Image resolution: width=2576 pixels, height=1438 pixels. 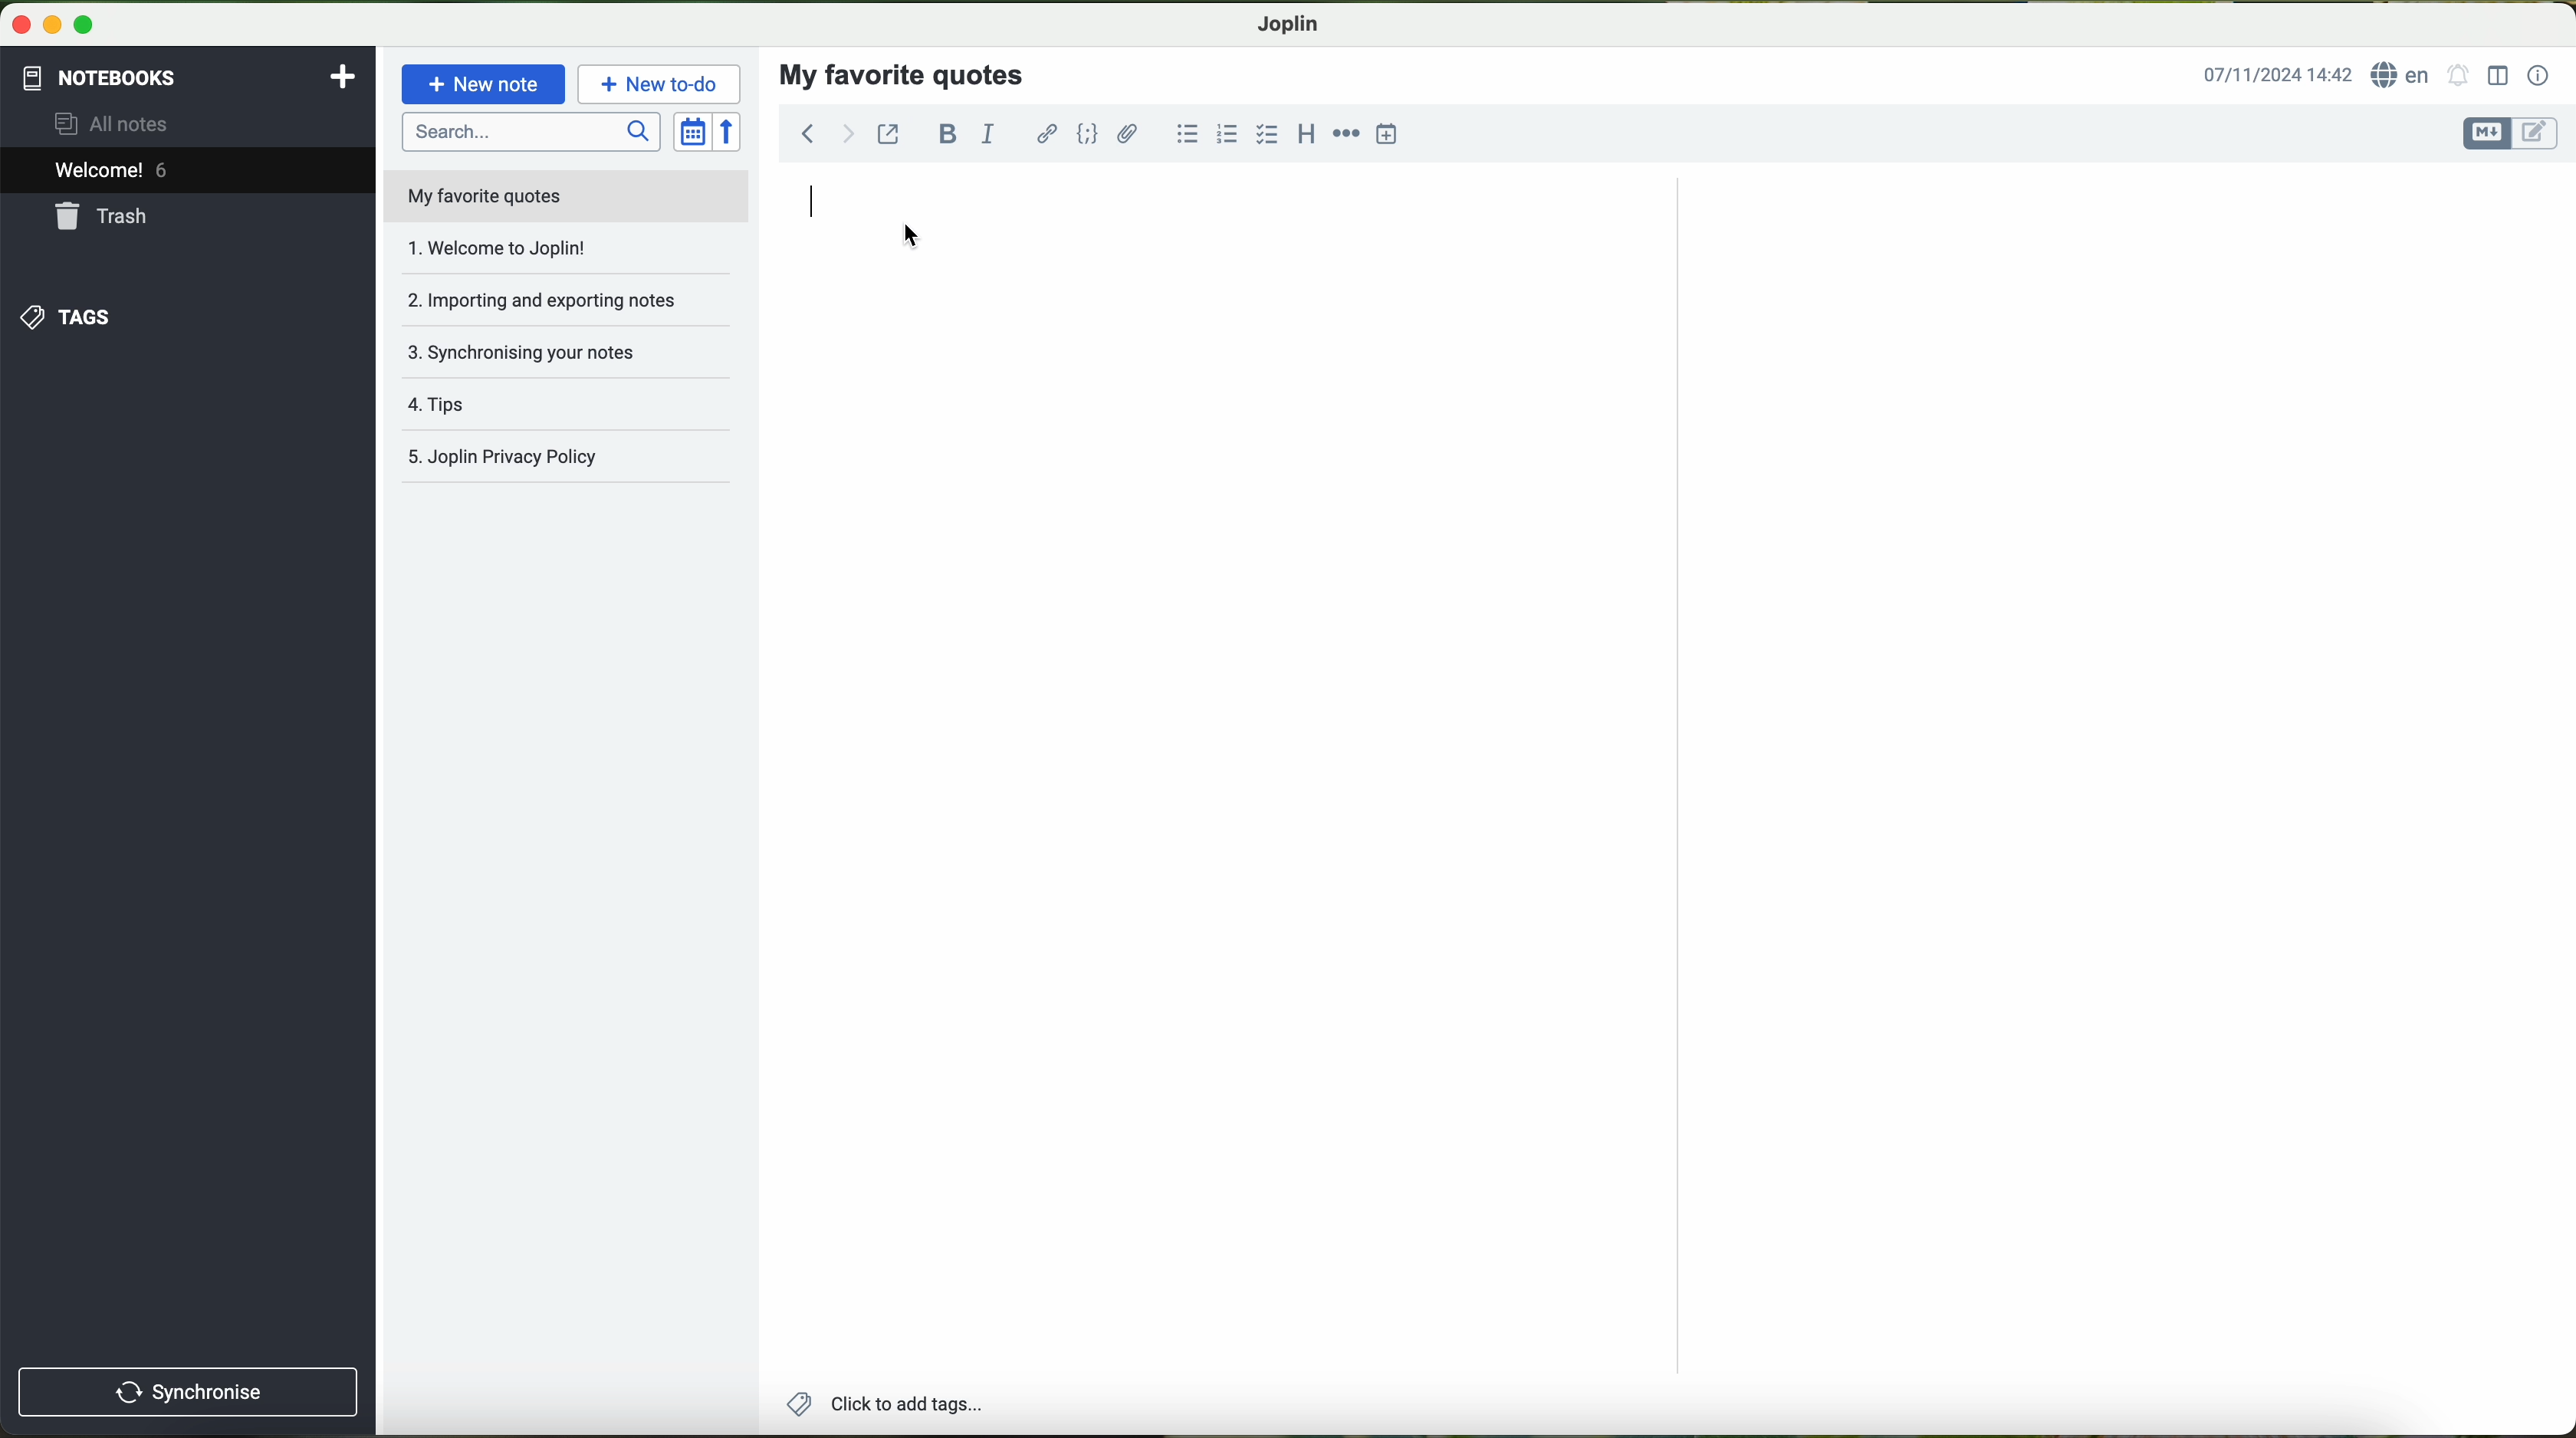 I want to click on bulleted list, so click(x=1186, y=136).